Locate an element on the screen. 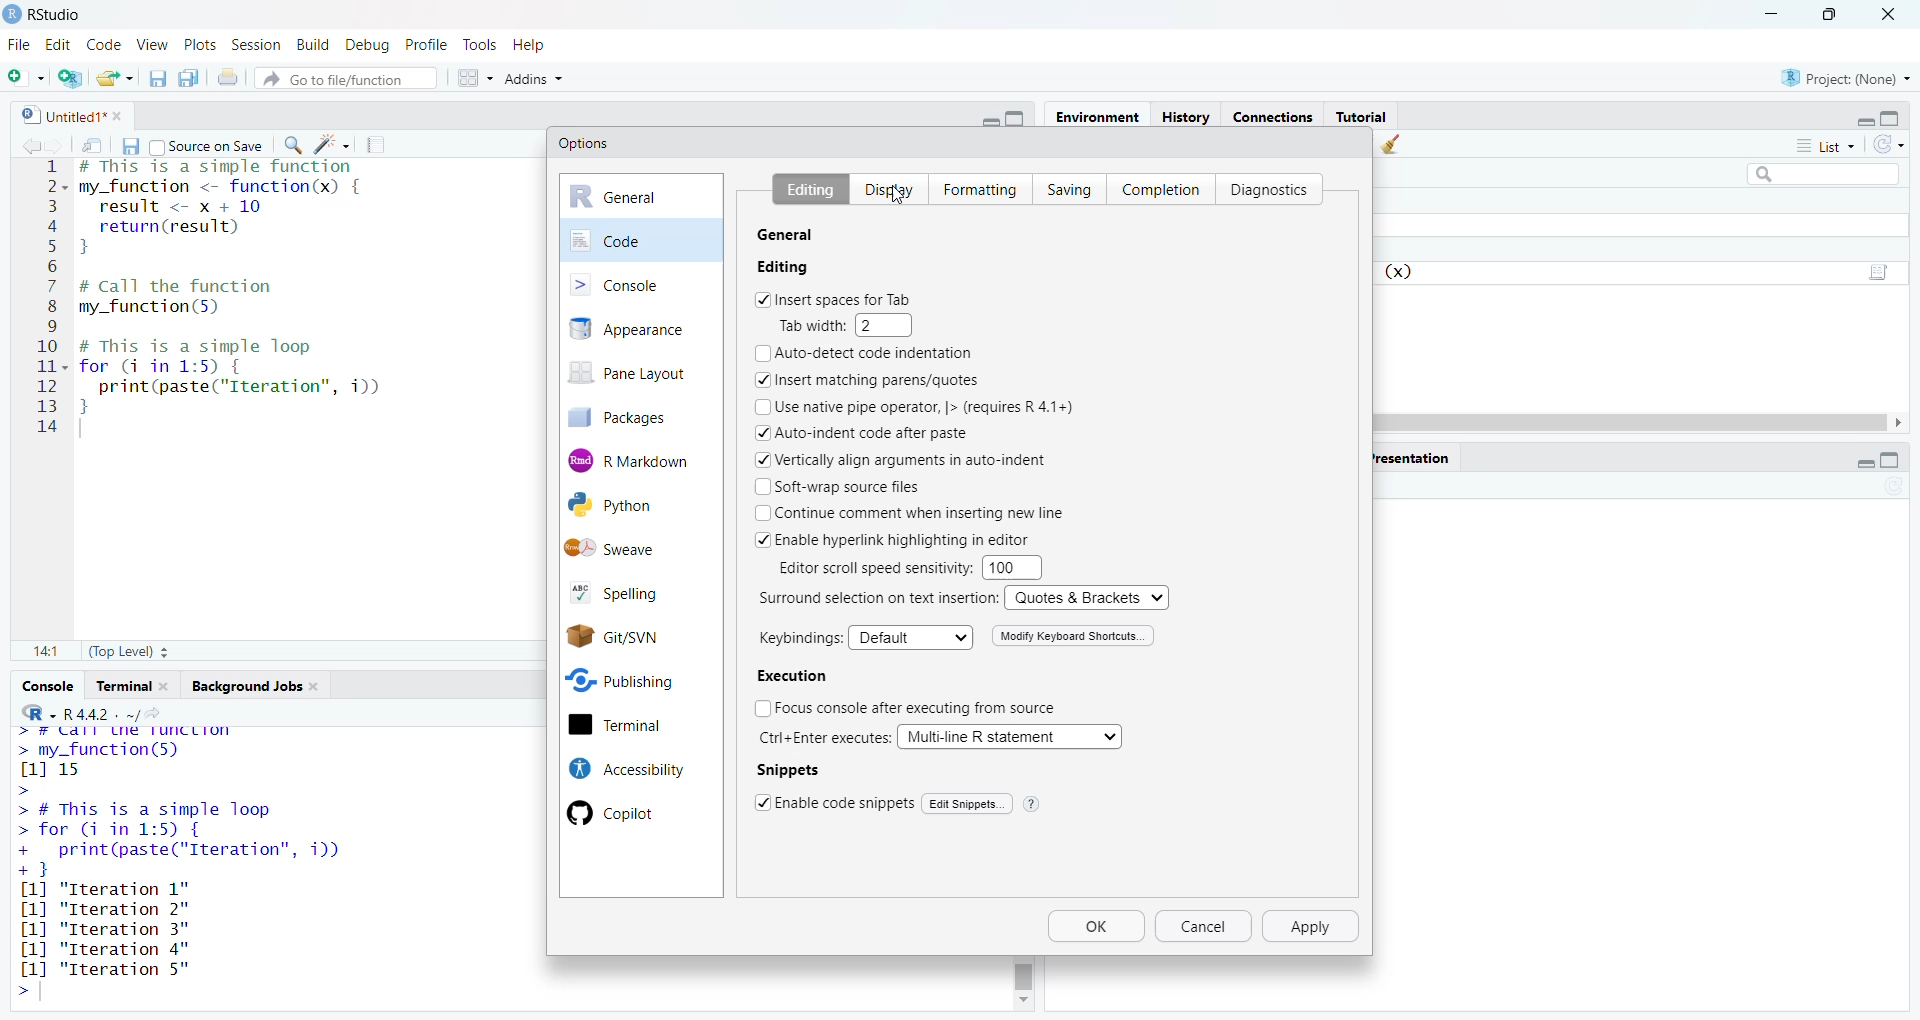 The width and height of the screenshot is (1920, 1020). pane layout is located at coordinates (634, 375).